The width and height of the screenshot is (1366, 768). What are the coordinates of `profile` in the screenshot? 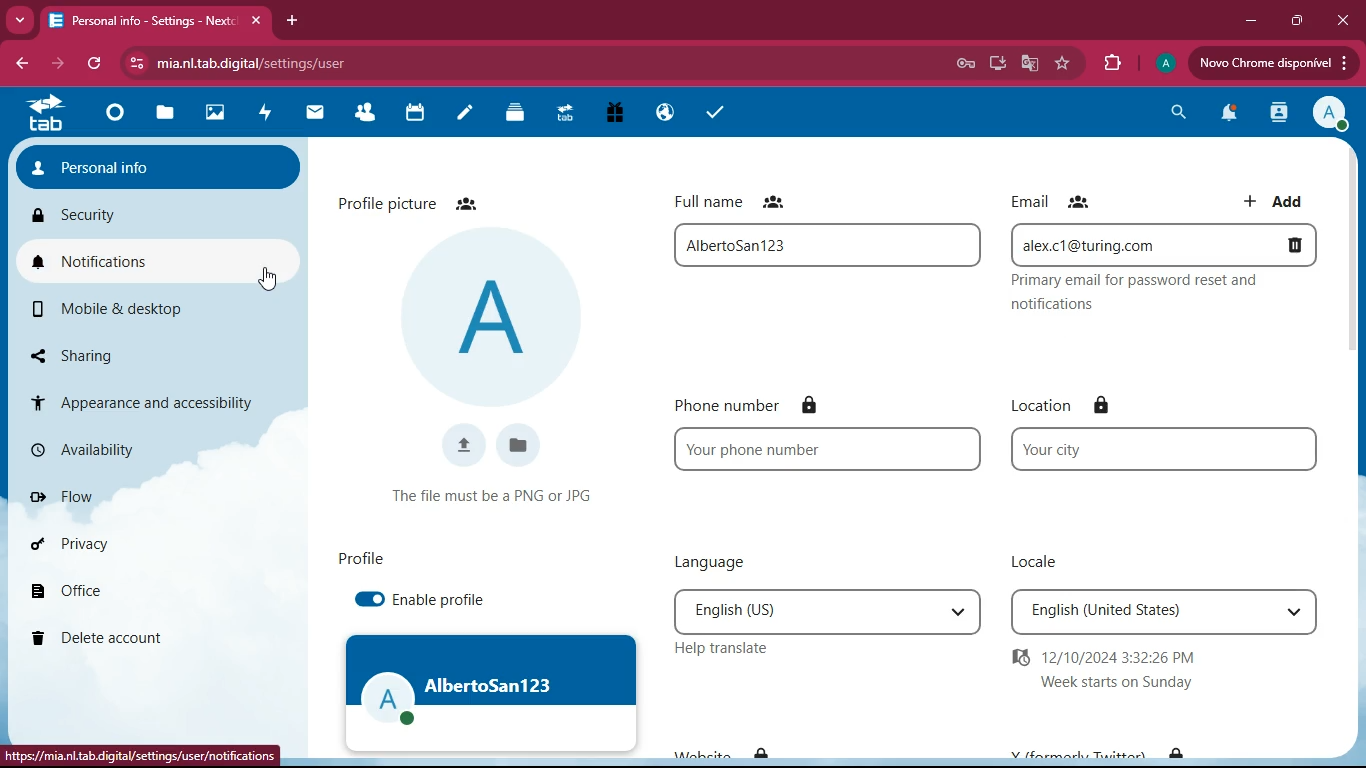 It's located at (1168, 62).